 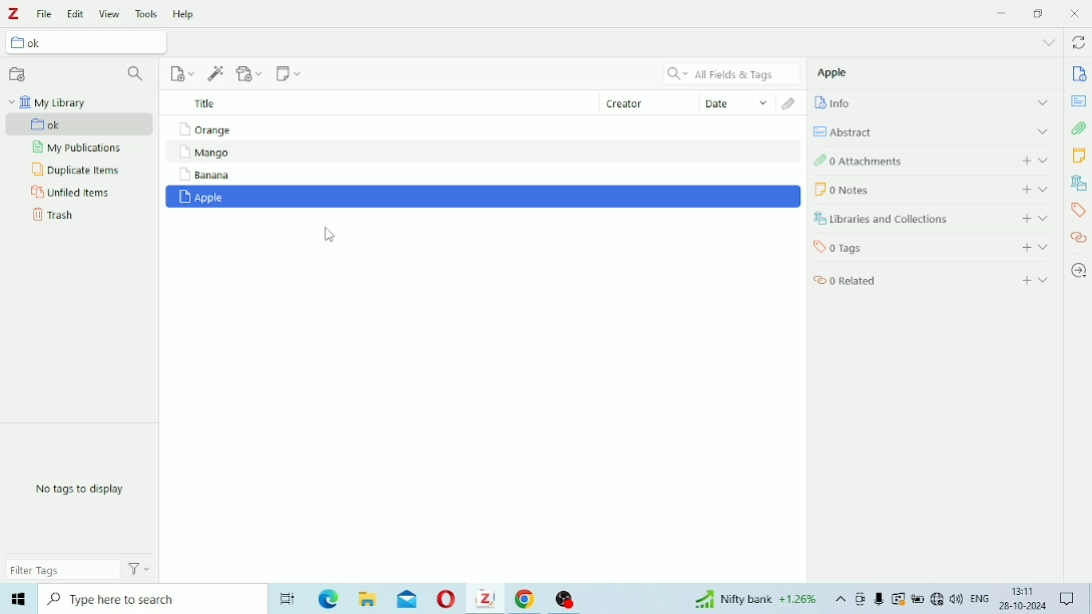 What do you see at coordinates (1045, 132) in the screenshot?
I see `expand` at bounding box center [1045, 132].